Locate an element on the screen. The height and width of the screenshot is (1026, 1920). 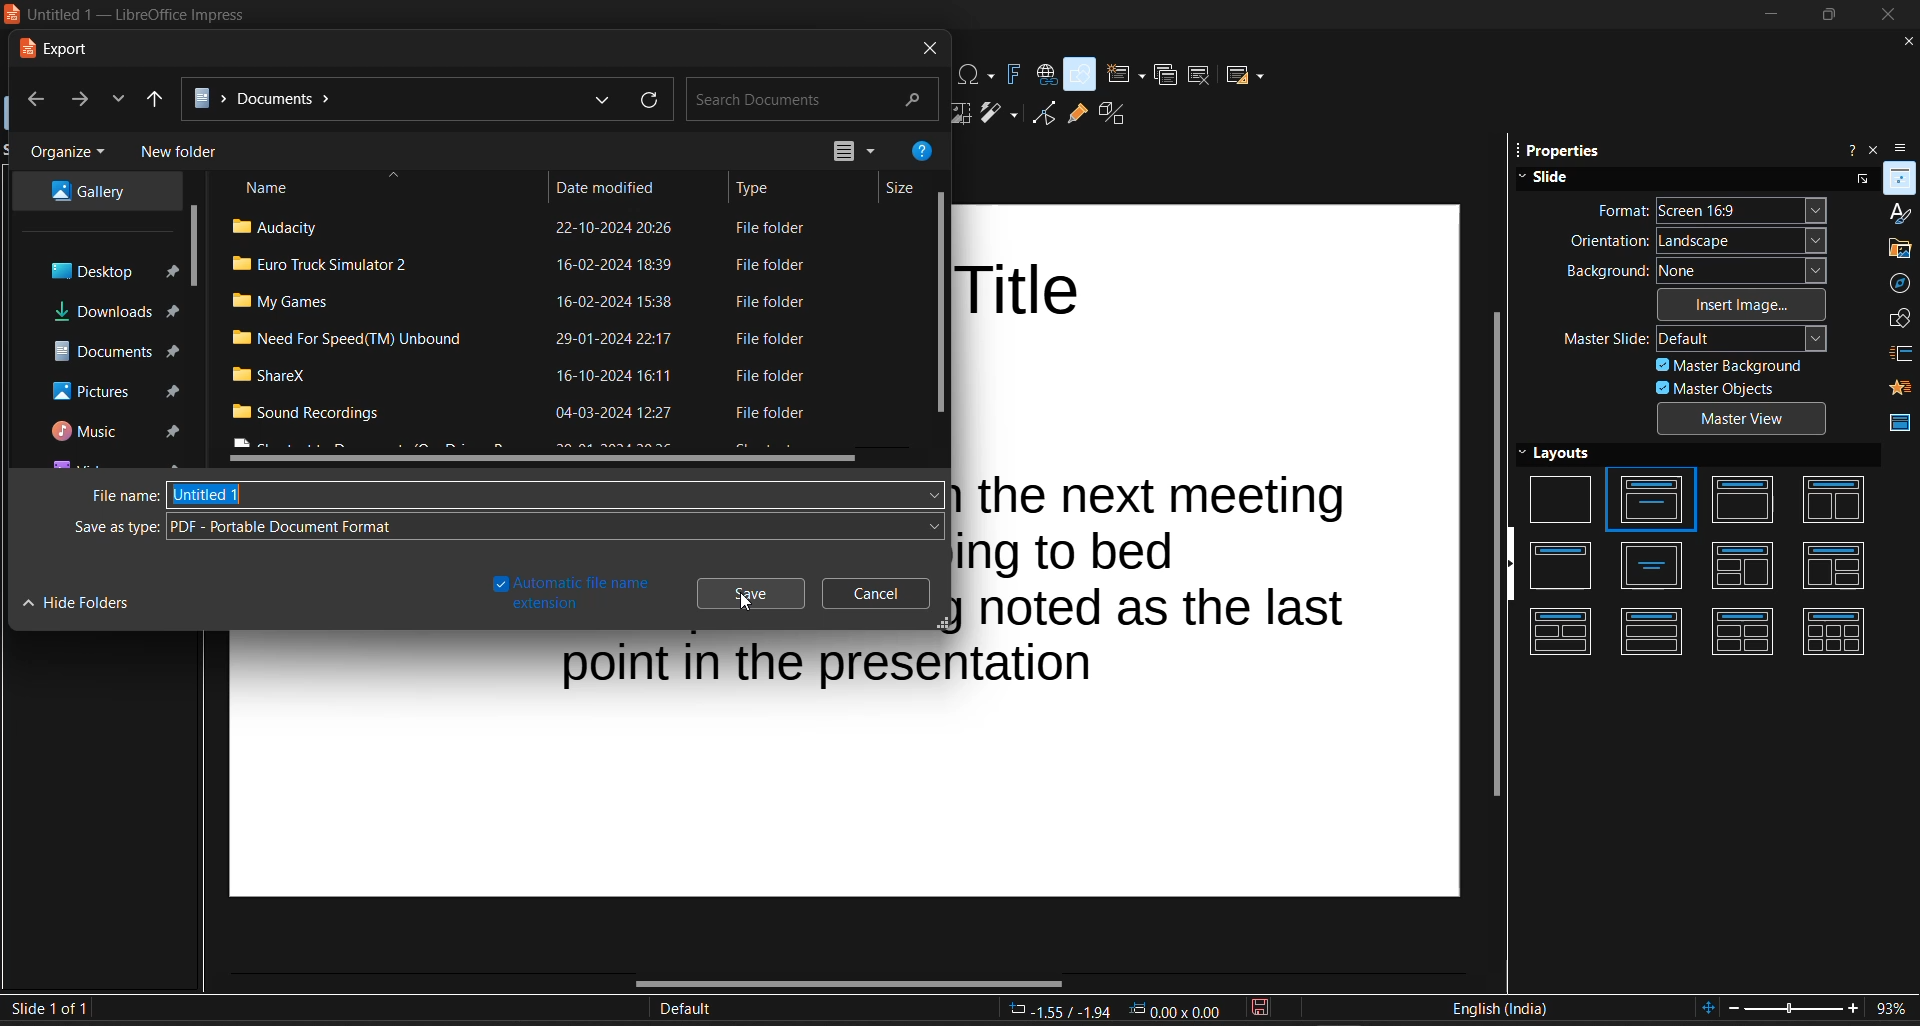
show draw functions is located at coordinates (1080, 73).